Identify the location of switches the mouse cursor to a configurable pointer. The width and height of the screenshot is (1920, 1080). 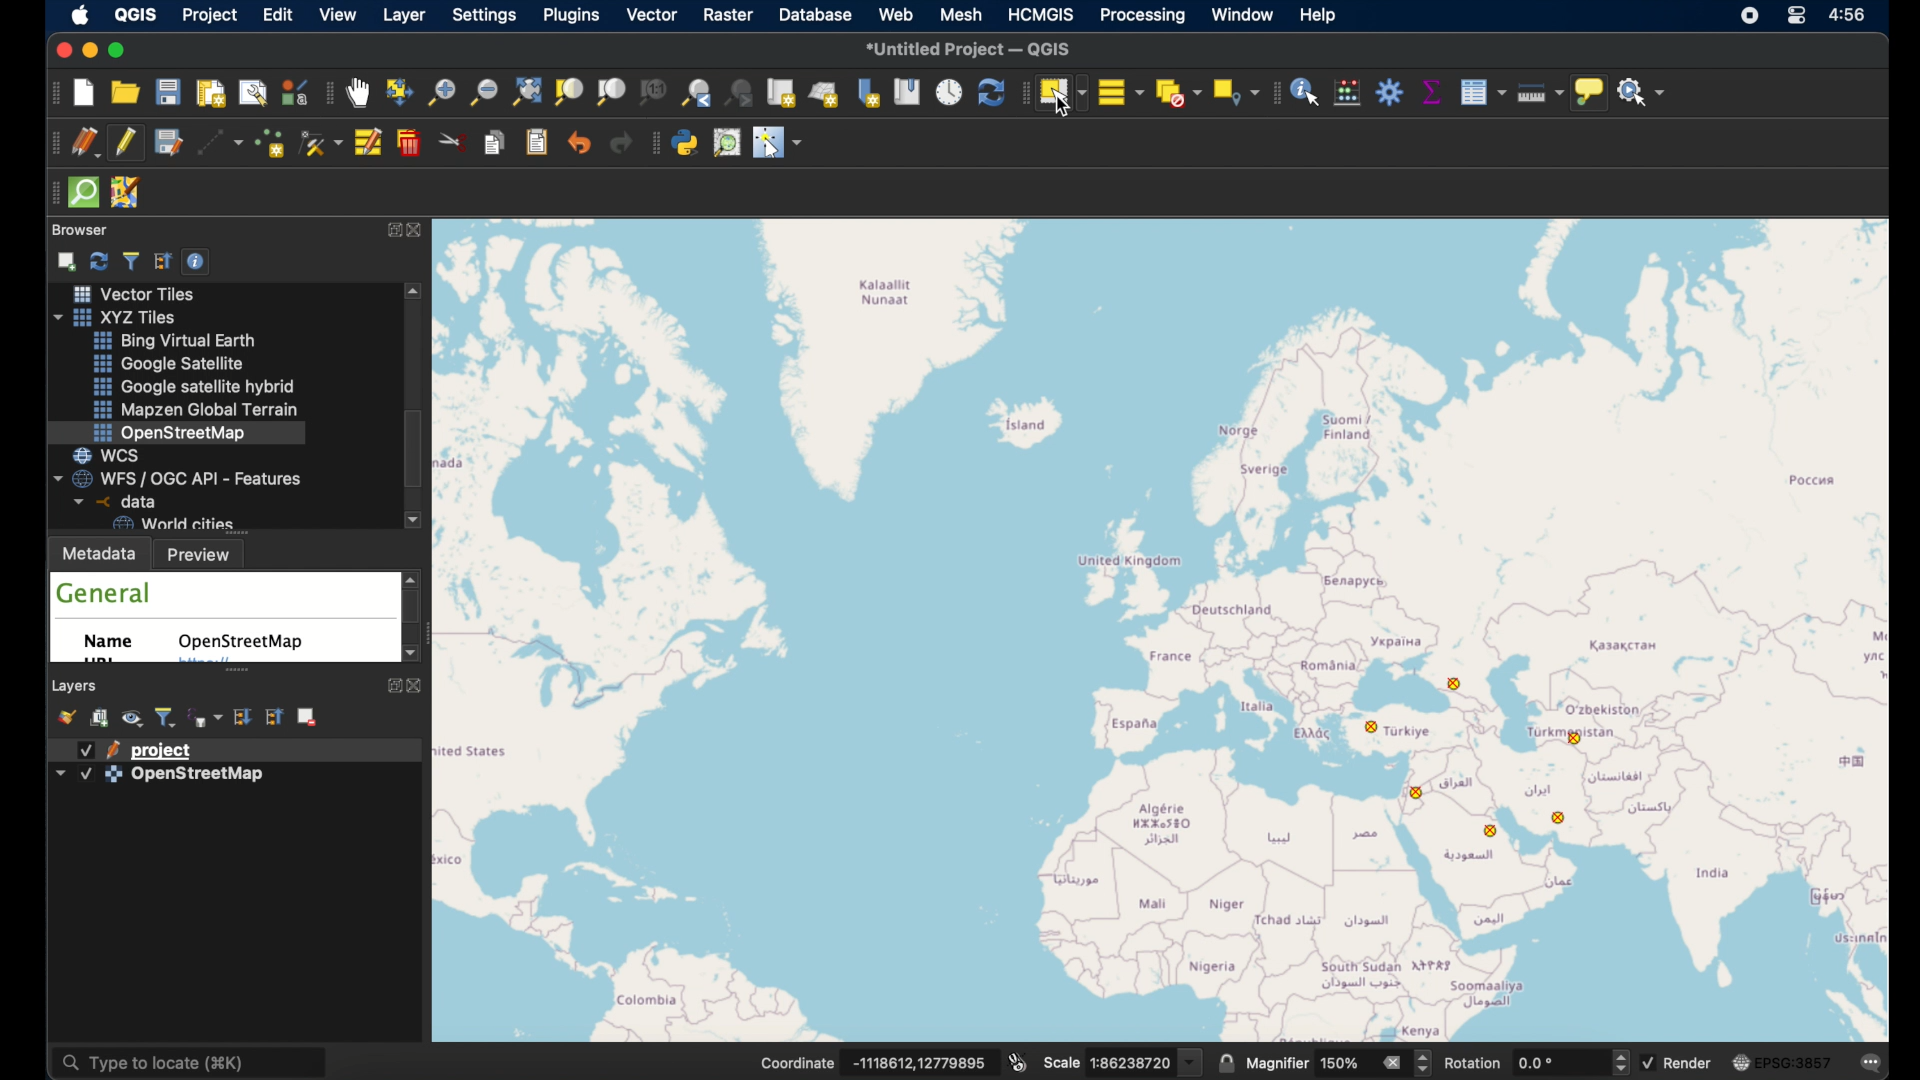
(778, 142).